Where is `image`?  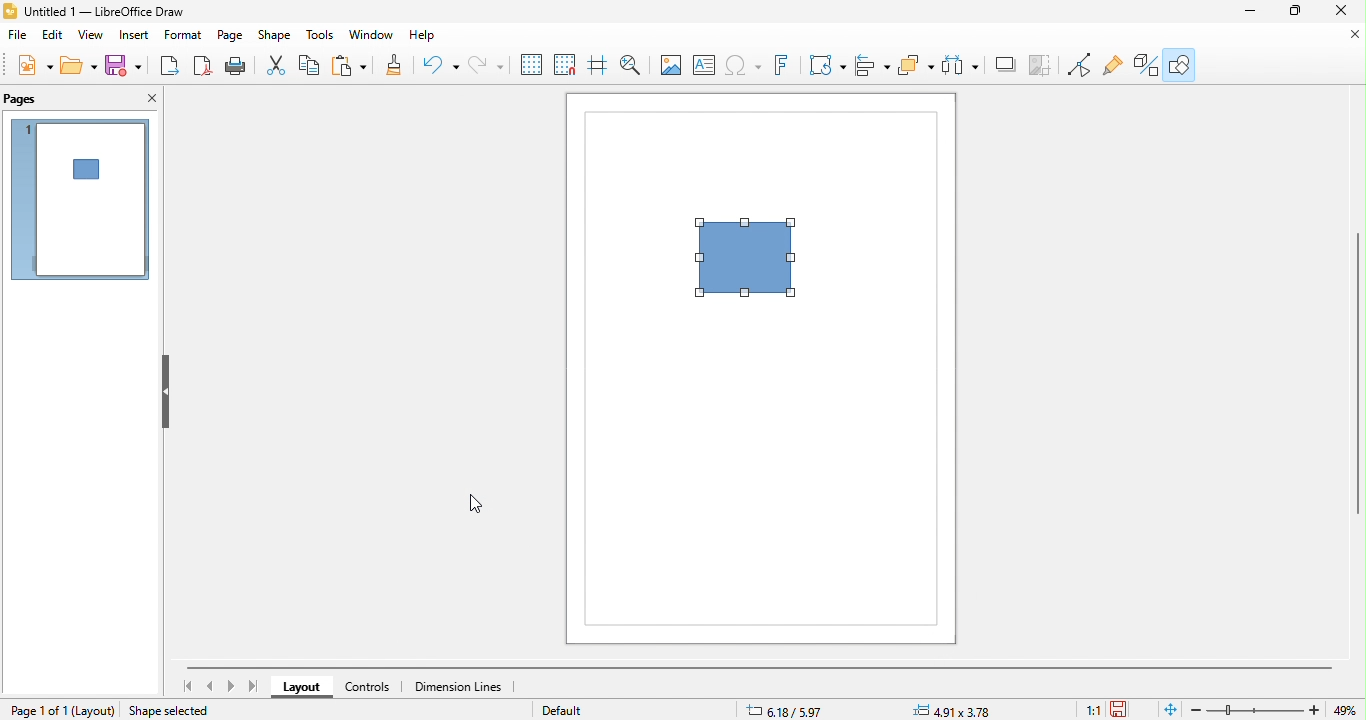 image is located at coordinates (670, 67).